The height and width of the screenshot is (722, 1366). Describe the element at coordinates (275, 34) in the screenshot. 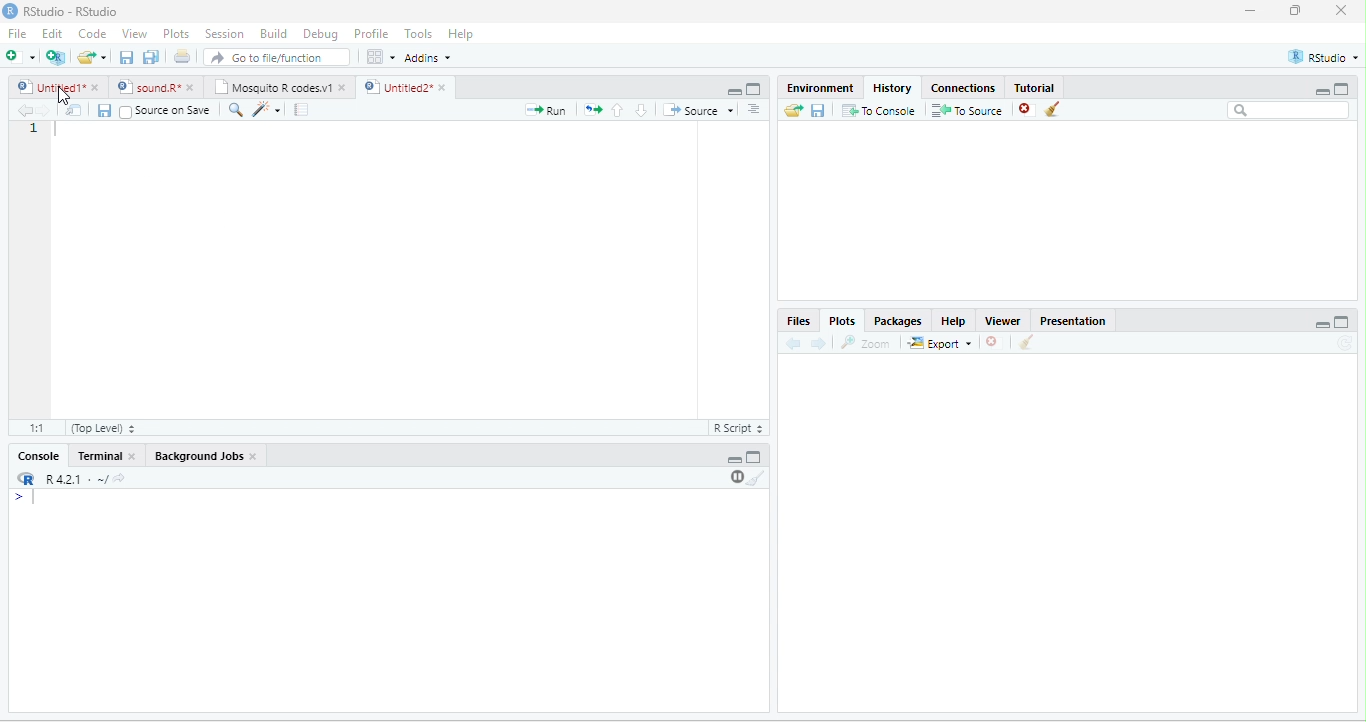

I see `Build` at that location.